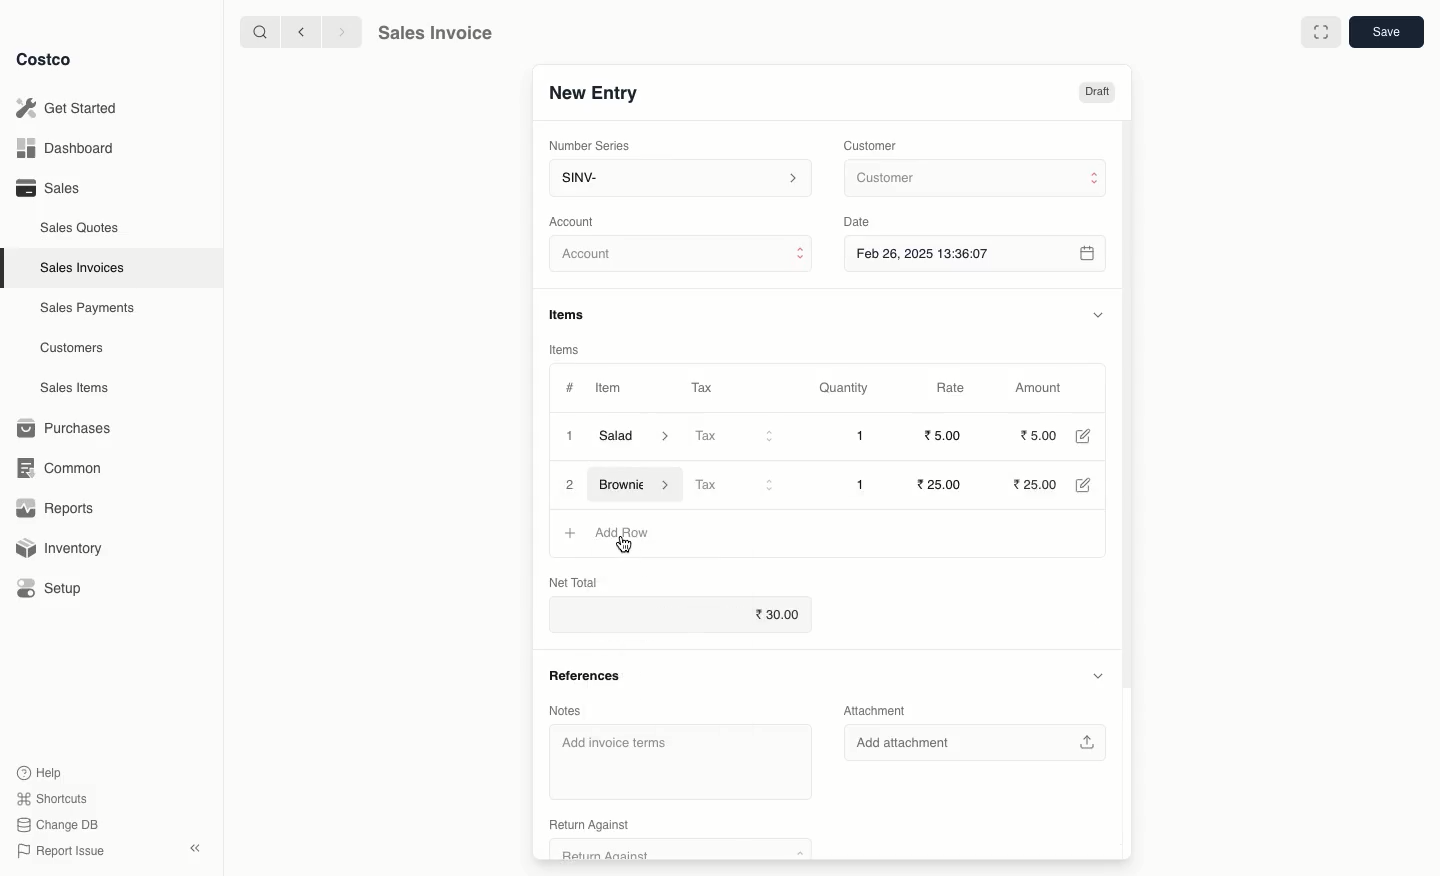  Describe the element at coordinates (66, 107) in the screenshot. I see `Get Started` at that location.